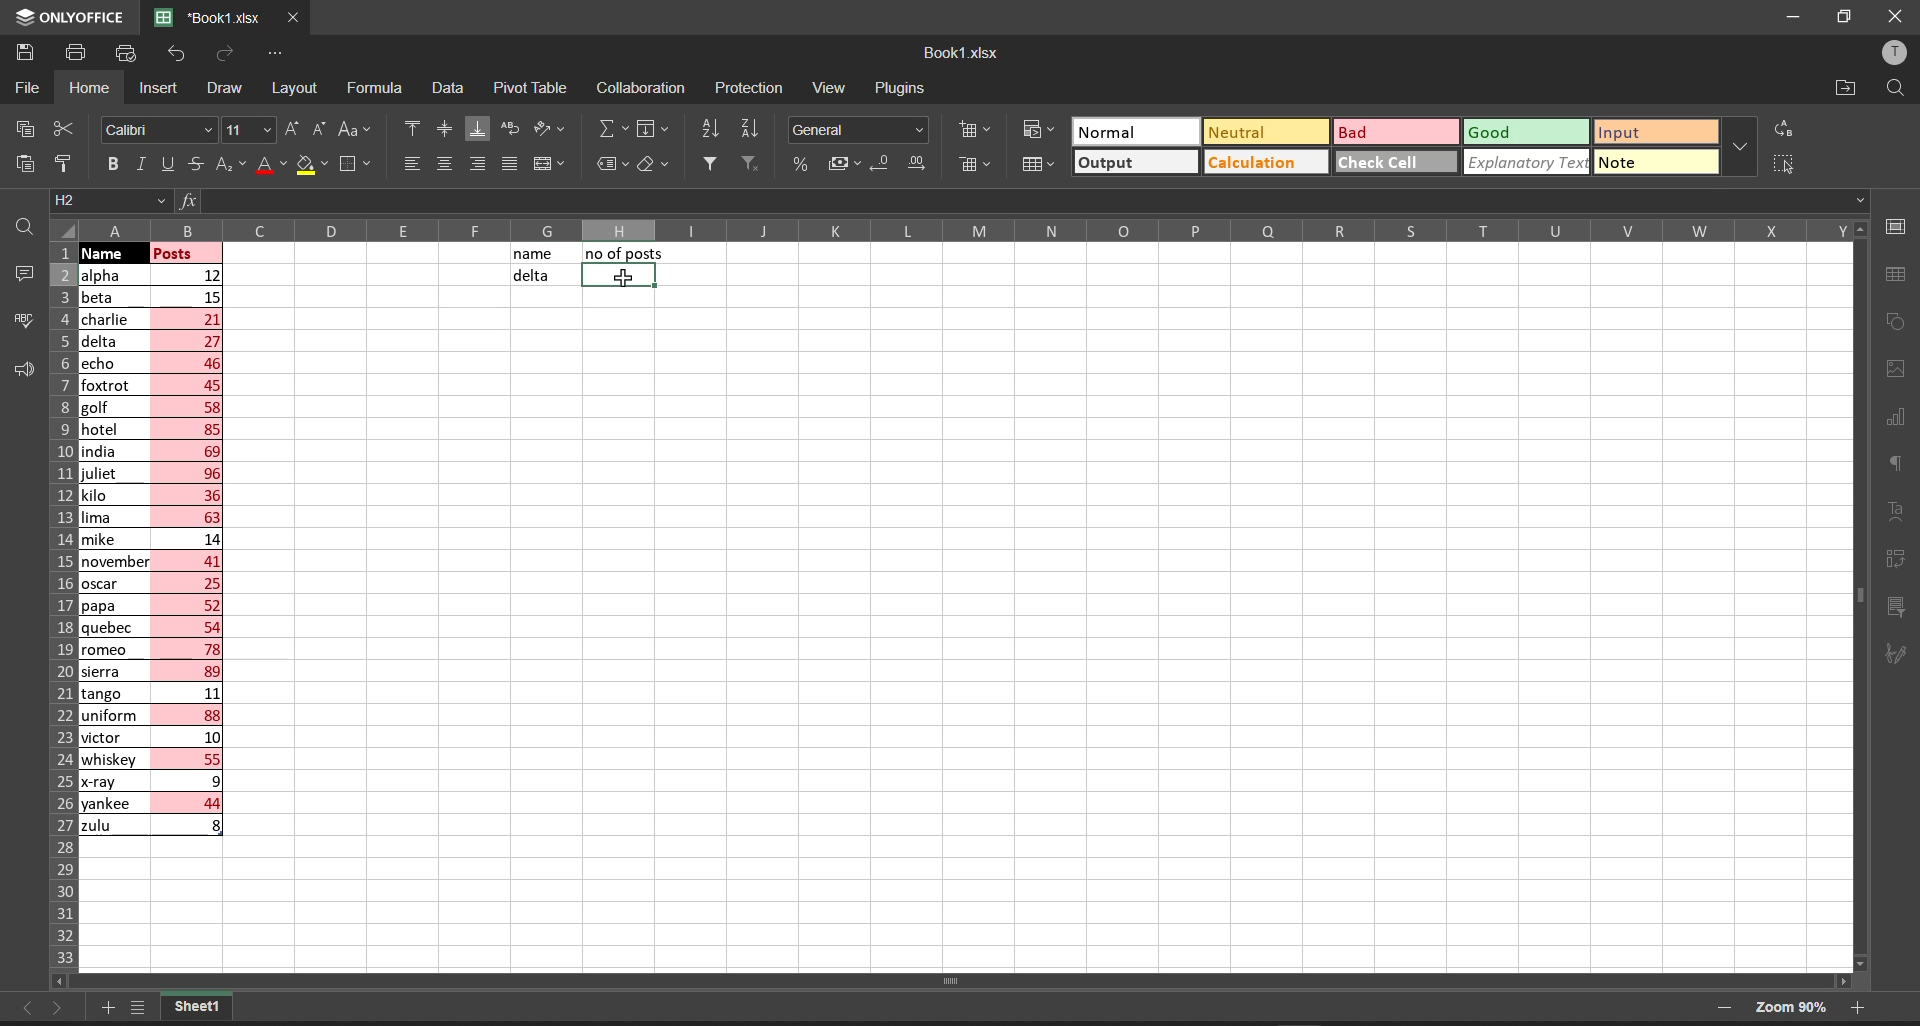 Image resolution: width=1920 pixels, height=1026 pixels. I want to click on chart settings, so click(1903, 418).